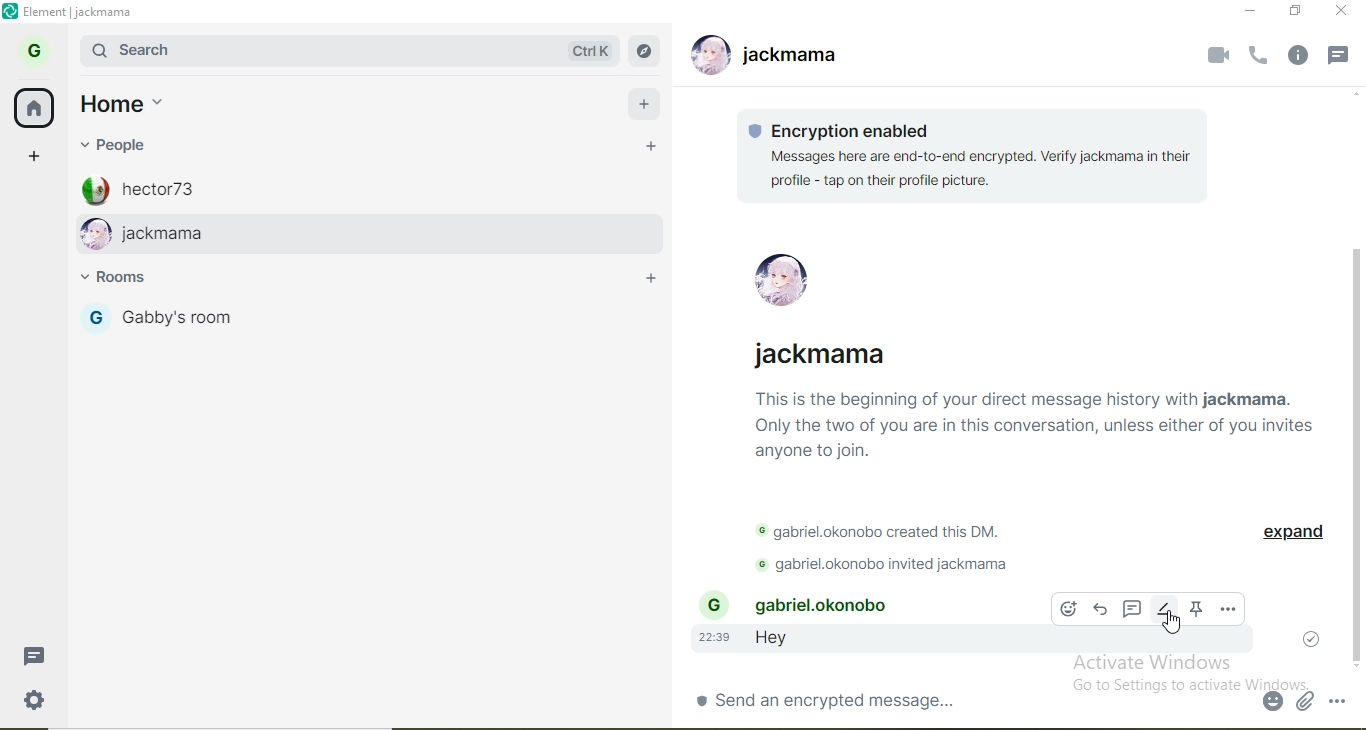 This screenshot has height=730, width=1366. What do you see at coordinates (82, 12) in the screenshot?
I see `element` at bounding box center [82, 12].